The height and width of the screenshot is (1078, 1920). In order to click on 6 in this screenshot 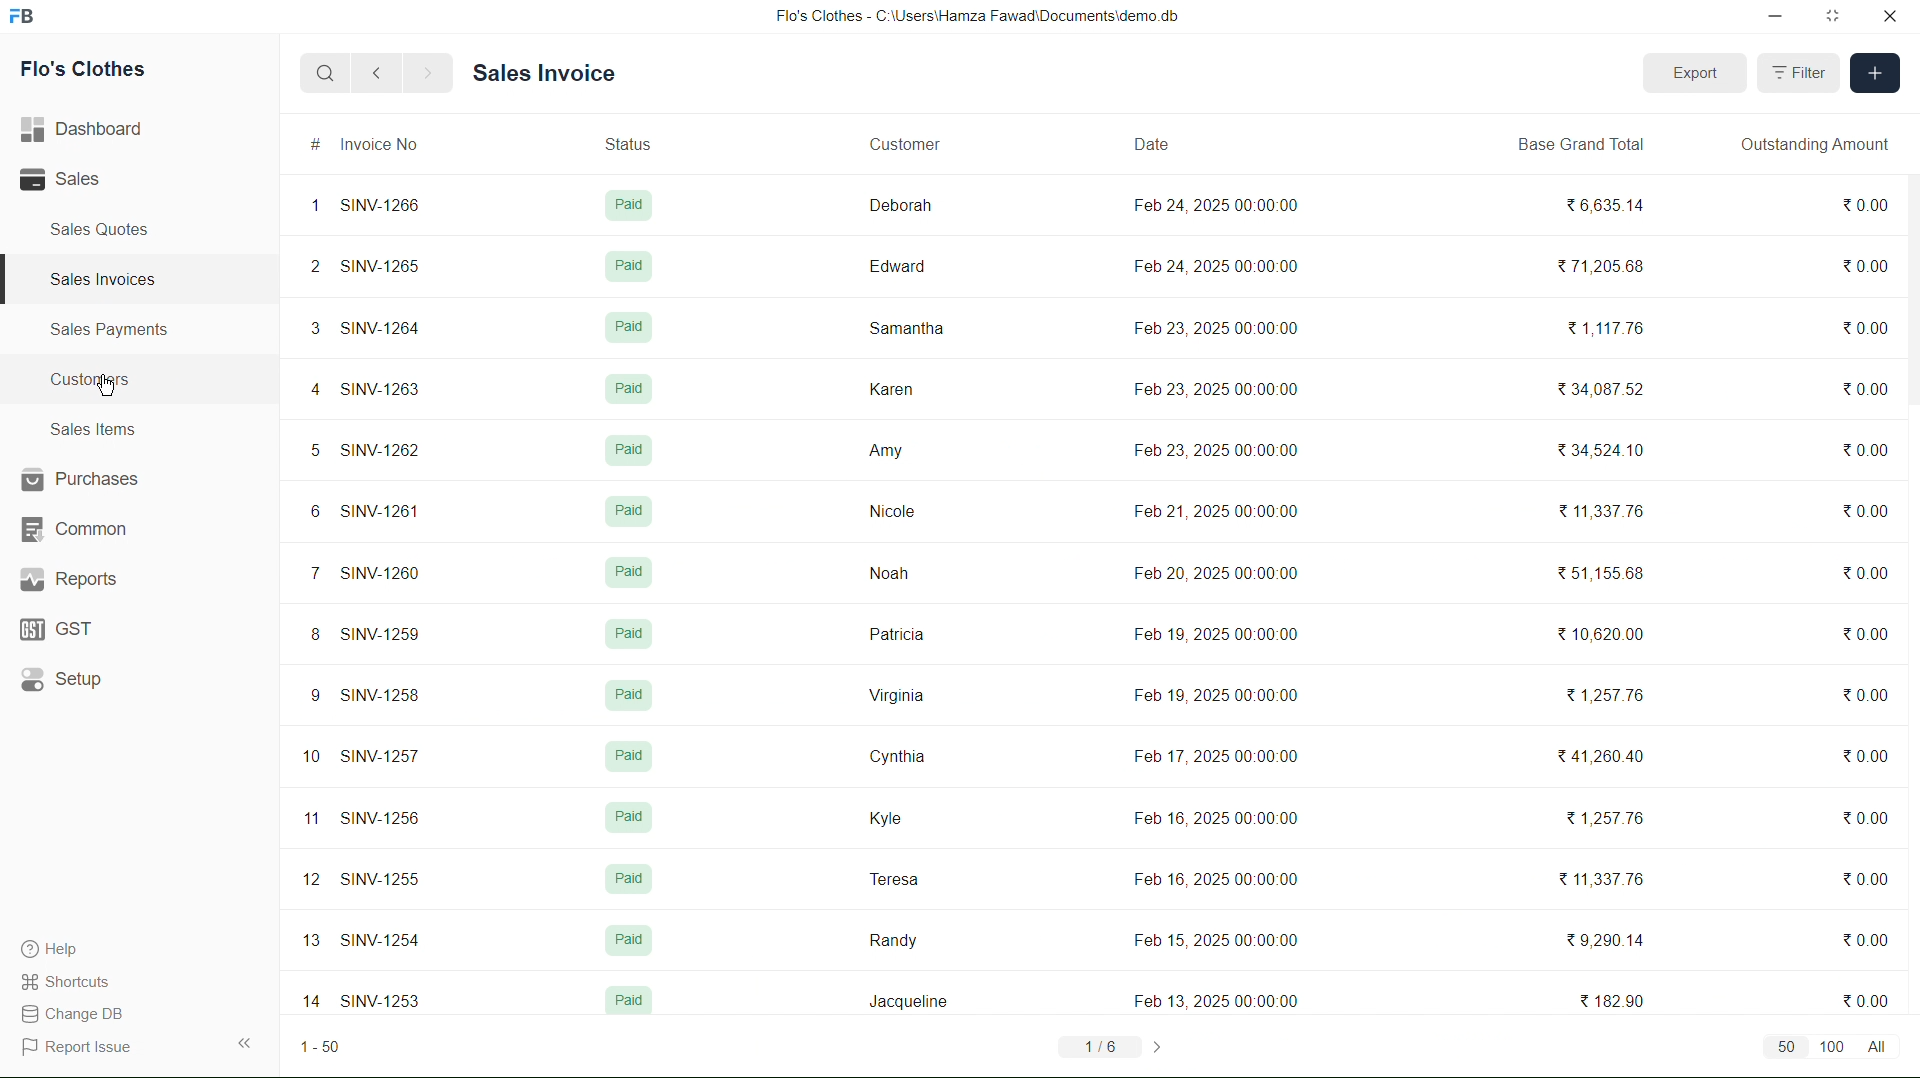, I will do `click(306, 511)`.